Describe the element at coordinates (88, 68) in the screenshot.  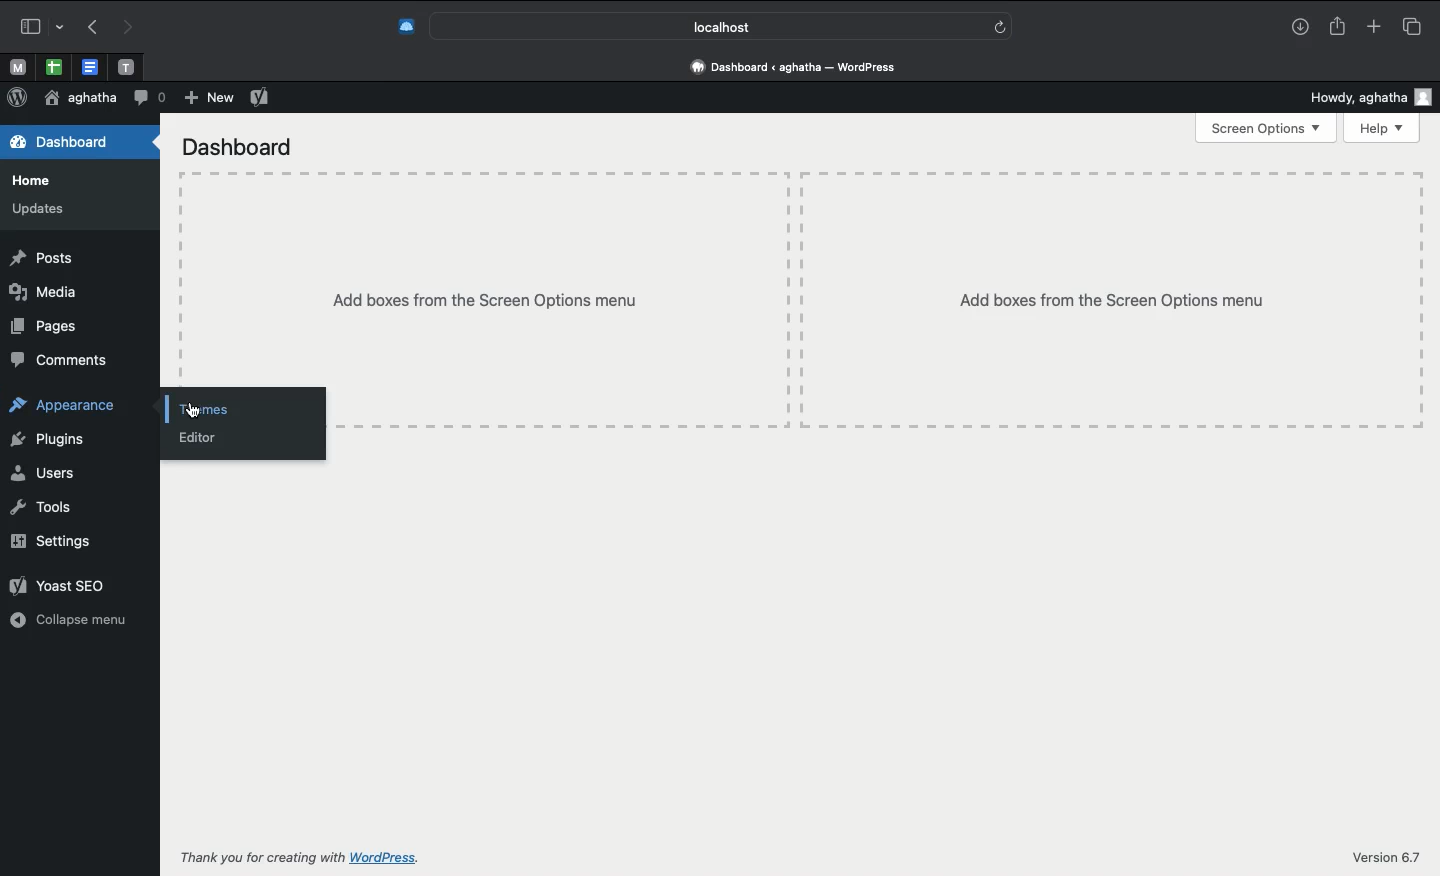
I see `open tab, google docs` at that location.